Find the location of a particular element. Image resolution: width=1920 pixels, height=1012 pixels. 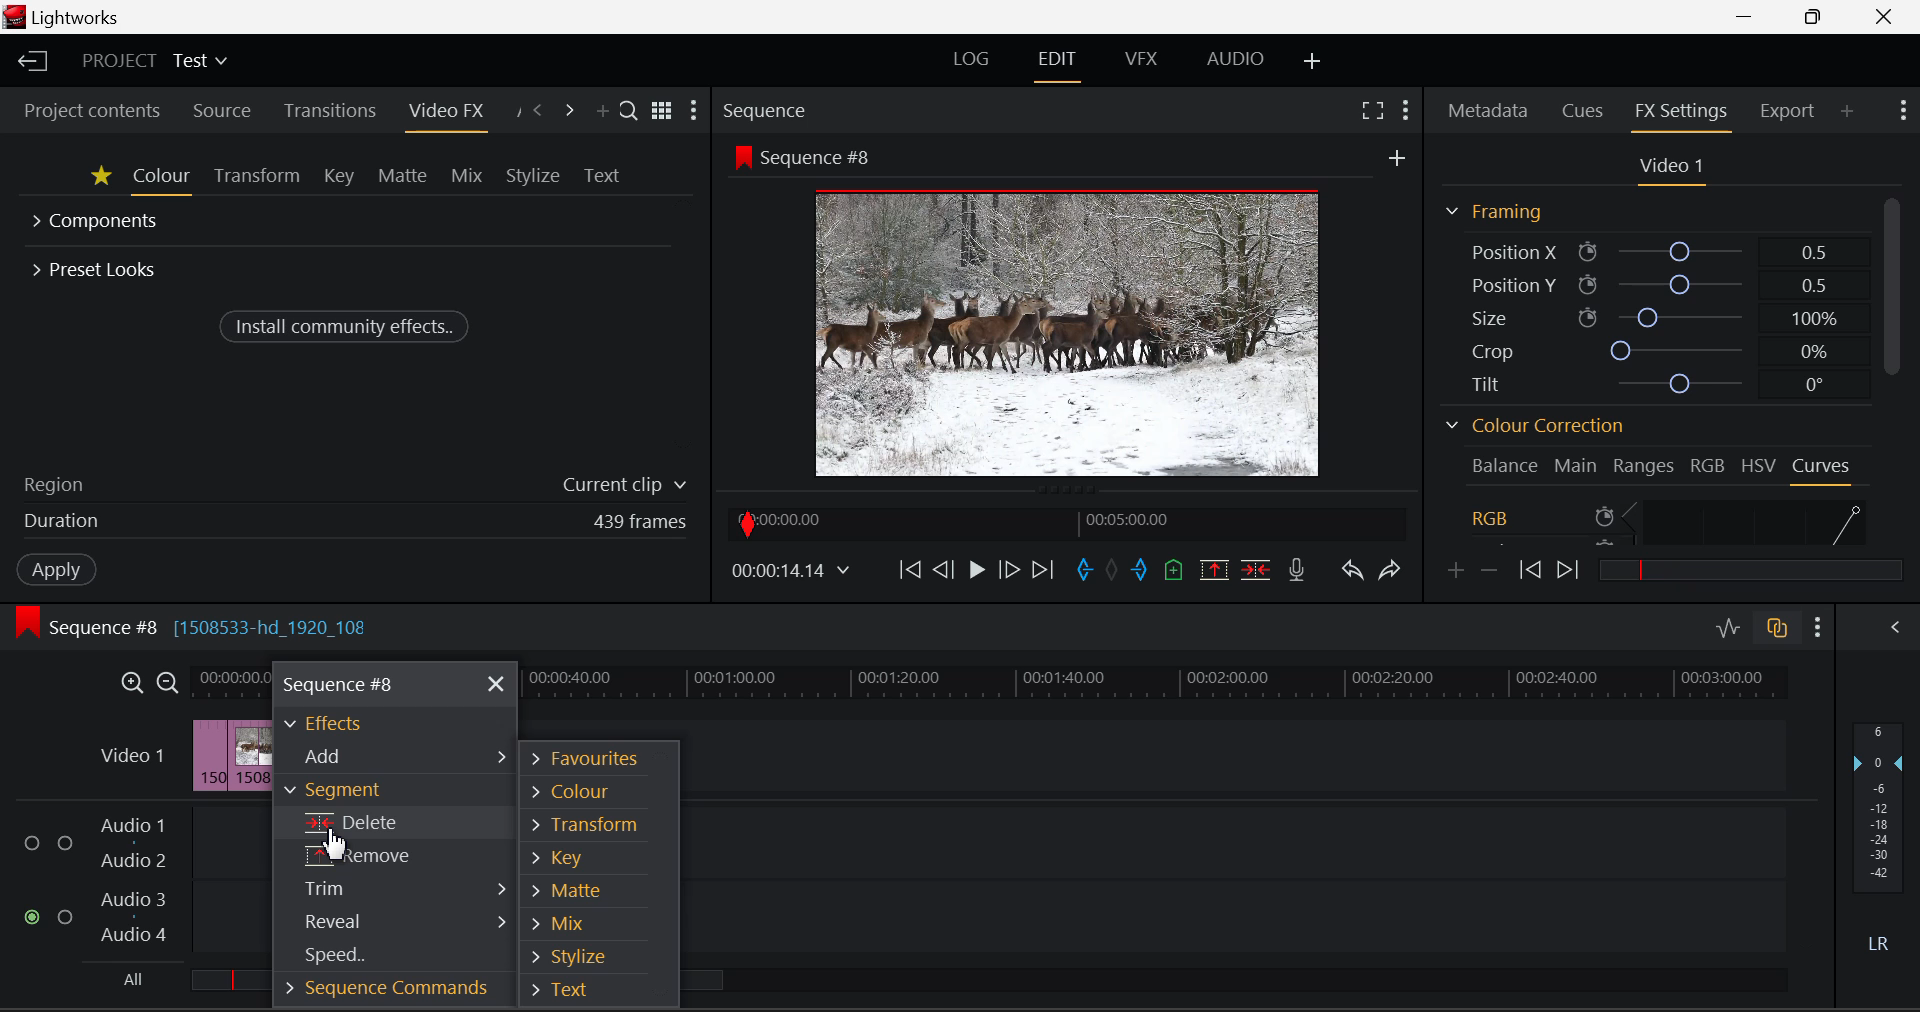

Position X is located at coordinates (1646, 251).